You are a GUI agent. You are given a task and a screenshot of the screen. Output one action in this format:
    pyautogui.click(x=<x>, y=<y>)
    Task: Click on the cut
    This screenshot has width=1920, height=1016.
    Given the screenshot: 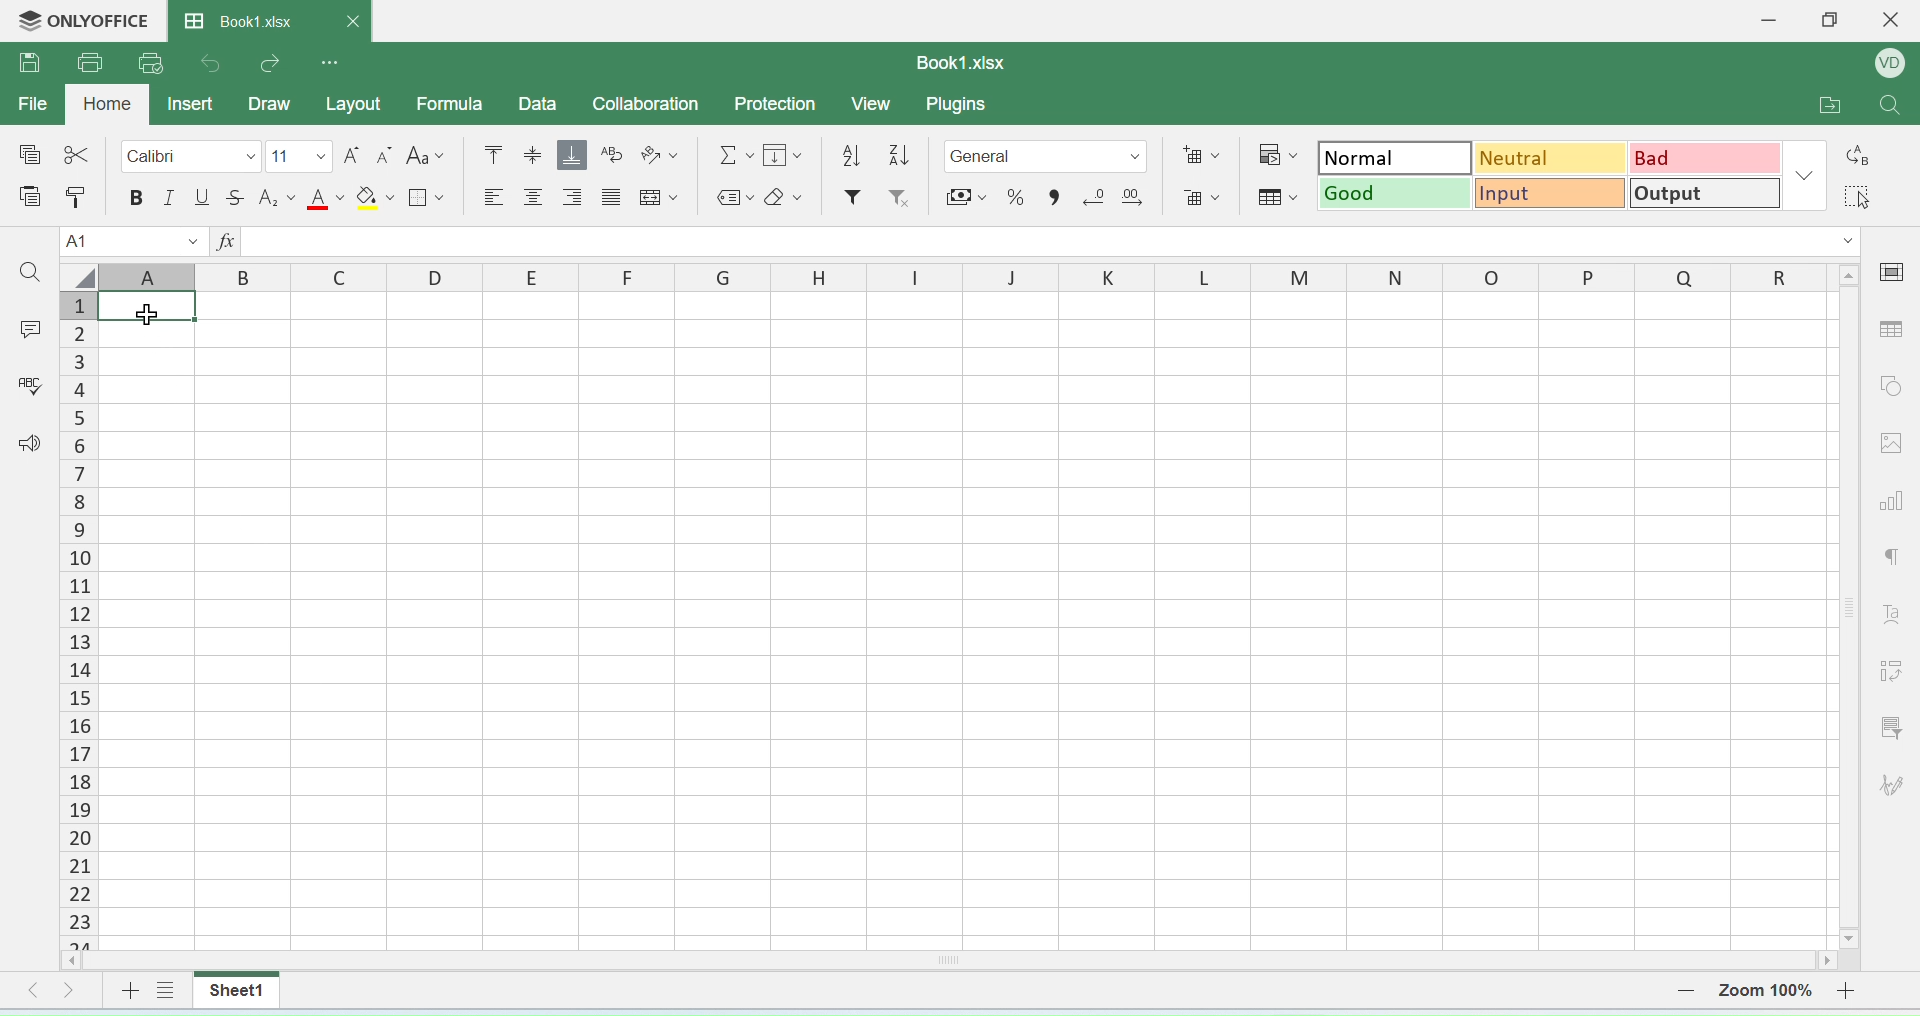 What is the action you would take?
    pyautogui.click(x=75, y=152)
    